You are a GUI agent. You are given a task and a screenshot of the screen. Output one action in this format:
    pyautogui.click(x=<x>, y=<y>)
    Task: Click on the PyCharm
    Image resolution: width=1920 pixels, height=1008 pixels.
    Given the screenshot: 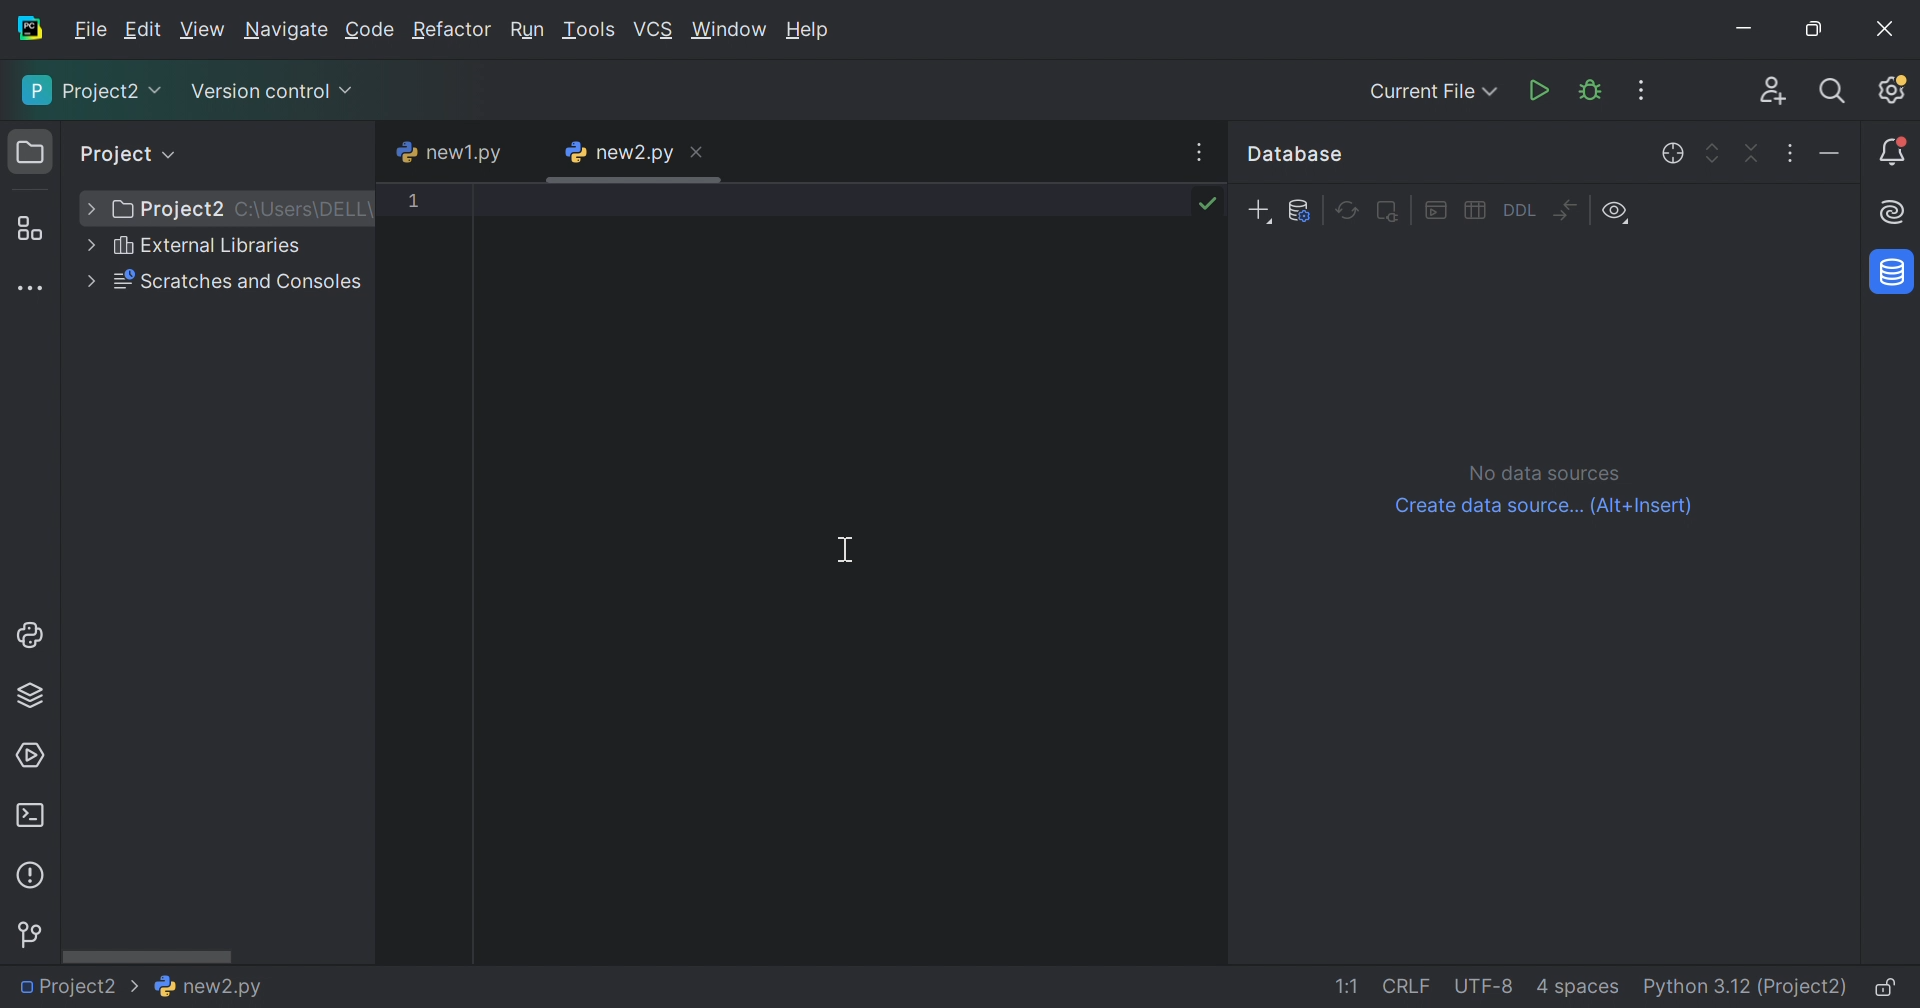 What is the action you would take?
    pyautogui.click(x=29, y=31)
    